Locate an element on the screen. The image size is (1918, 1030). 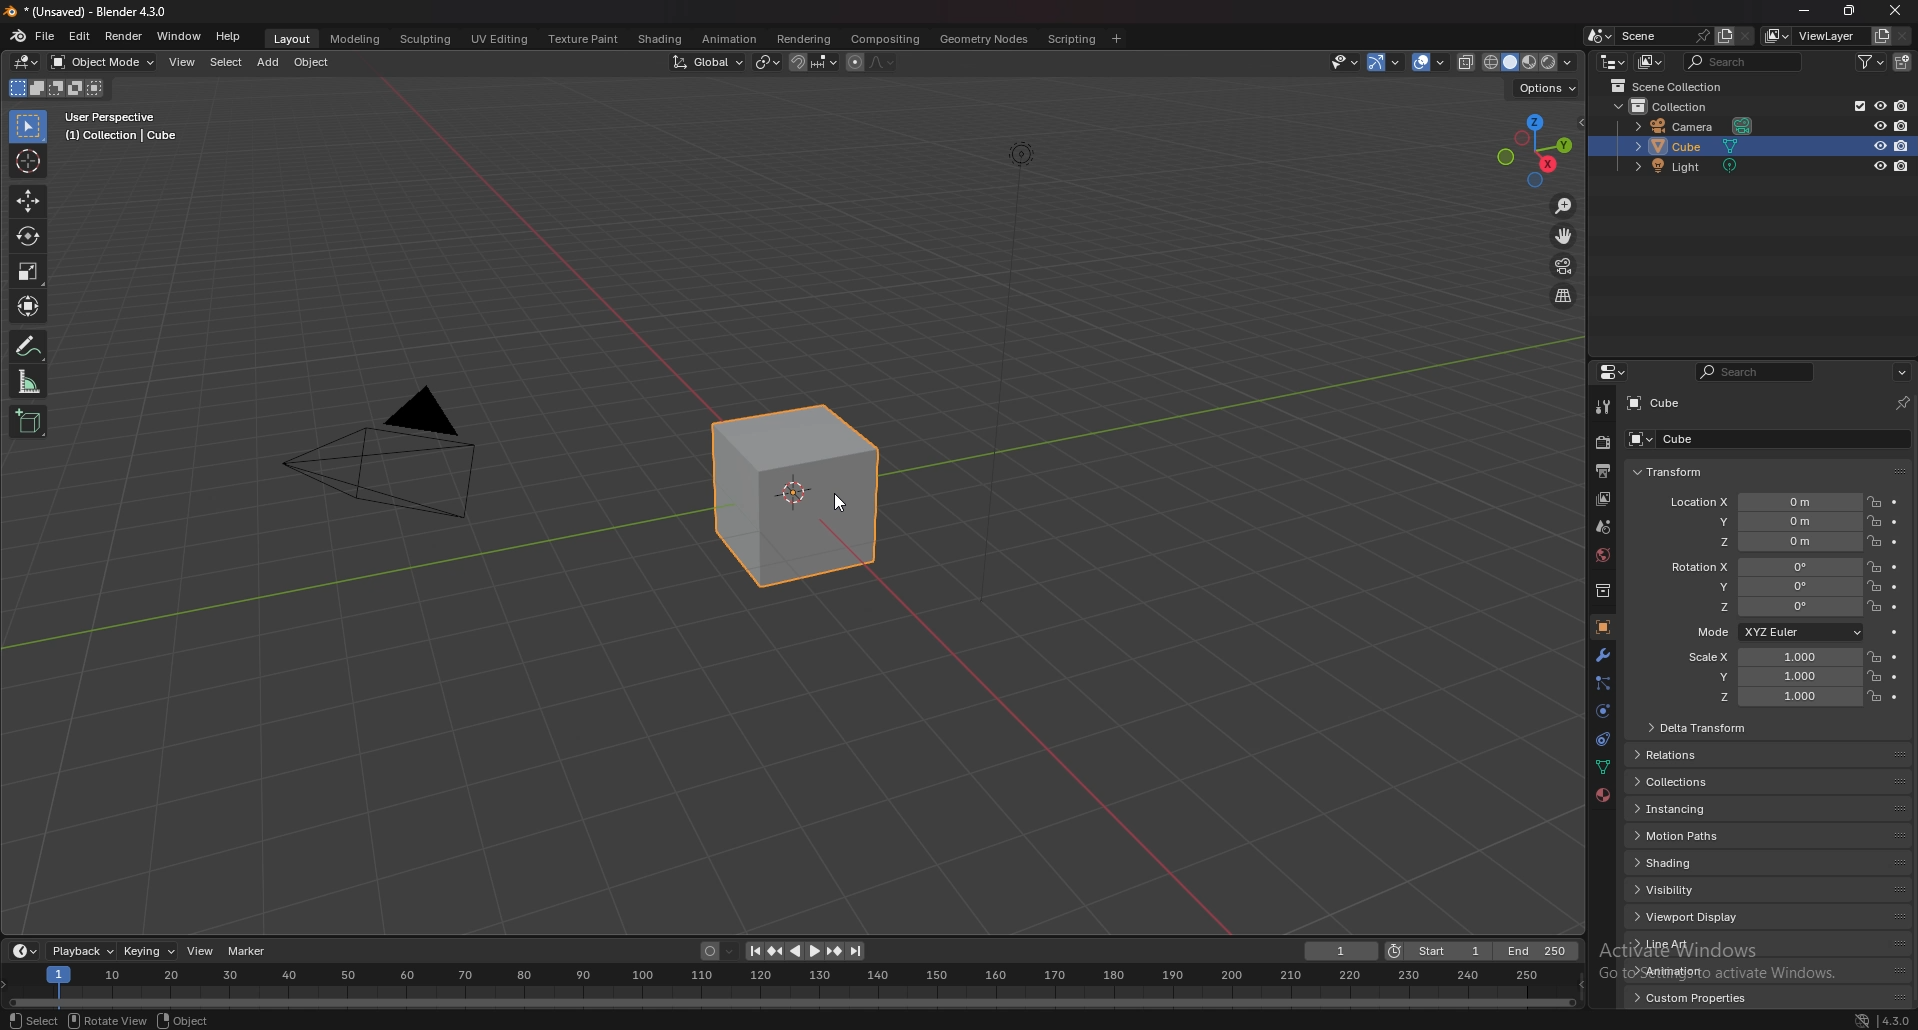
add view layer is located at coordinates (1882, 35).